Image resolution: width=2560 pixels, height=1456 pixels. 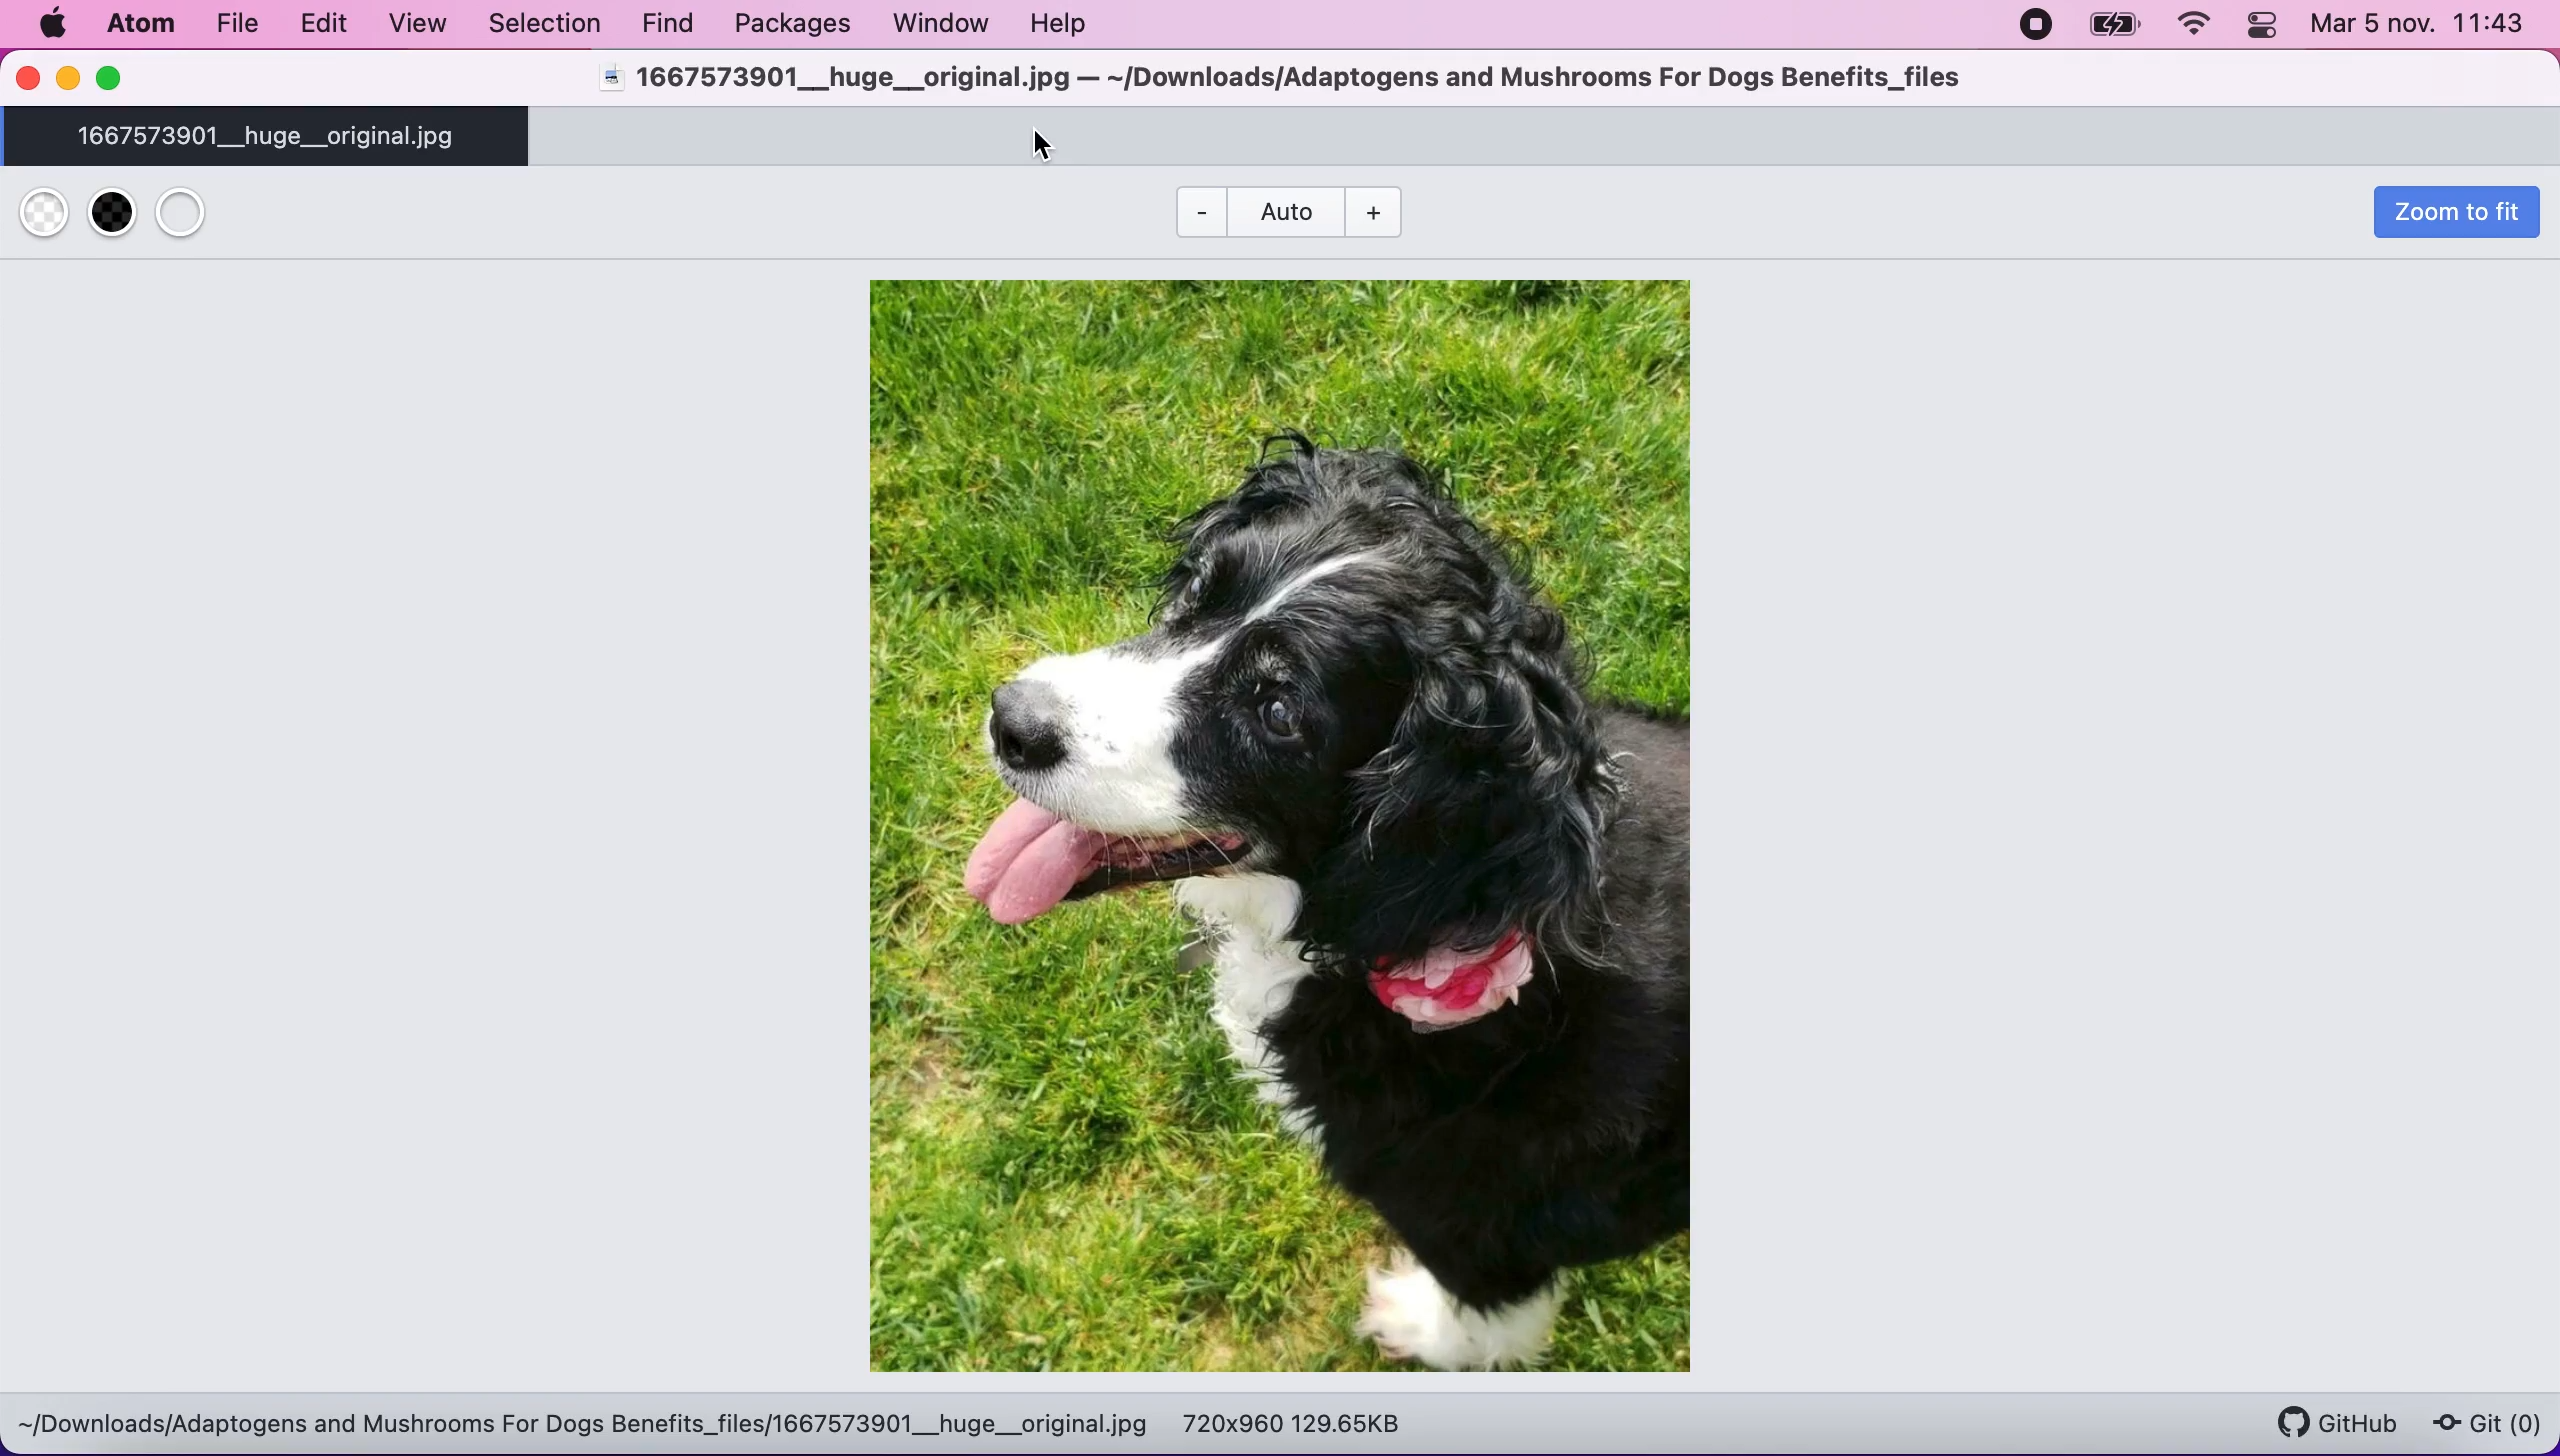 What do you see at coordinates (273, 138) in the screenshot?
I see `1667573901__huge__original.jpg` at bounding box center [273, 138].